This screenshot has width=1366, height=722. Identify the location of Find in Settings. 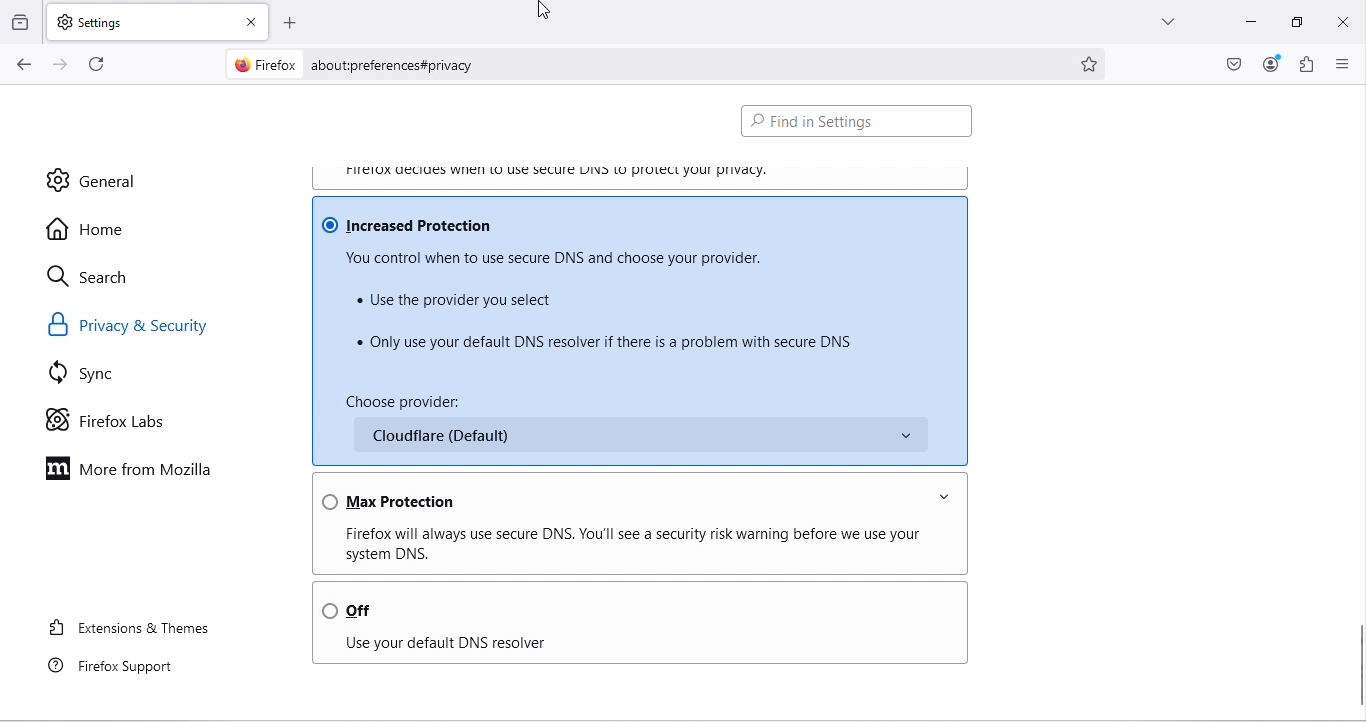
(858, 117).